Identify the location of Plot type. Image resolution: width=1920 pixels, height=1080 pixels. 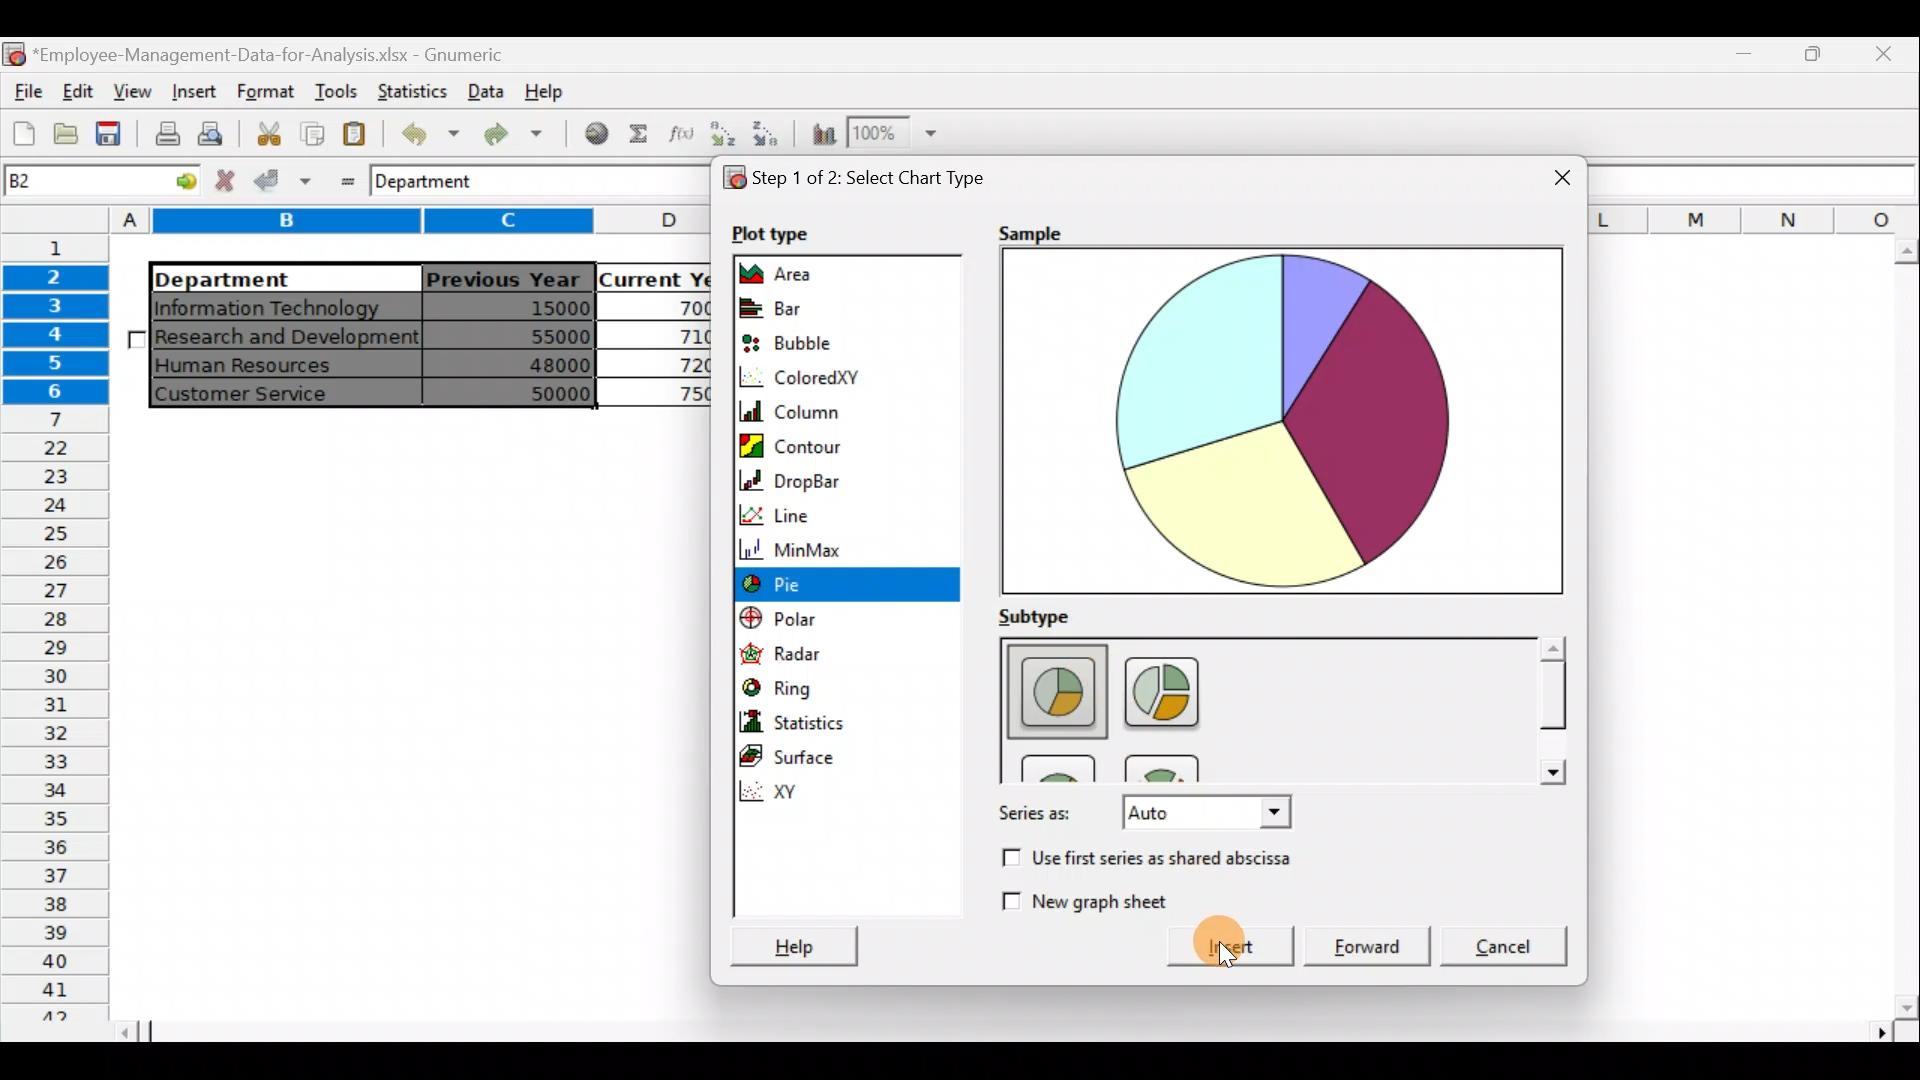
(775, 233).